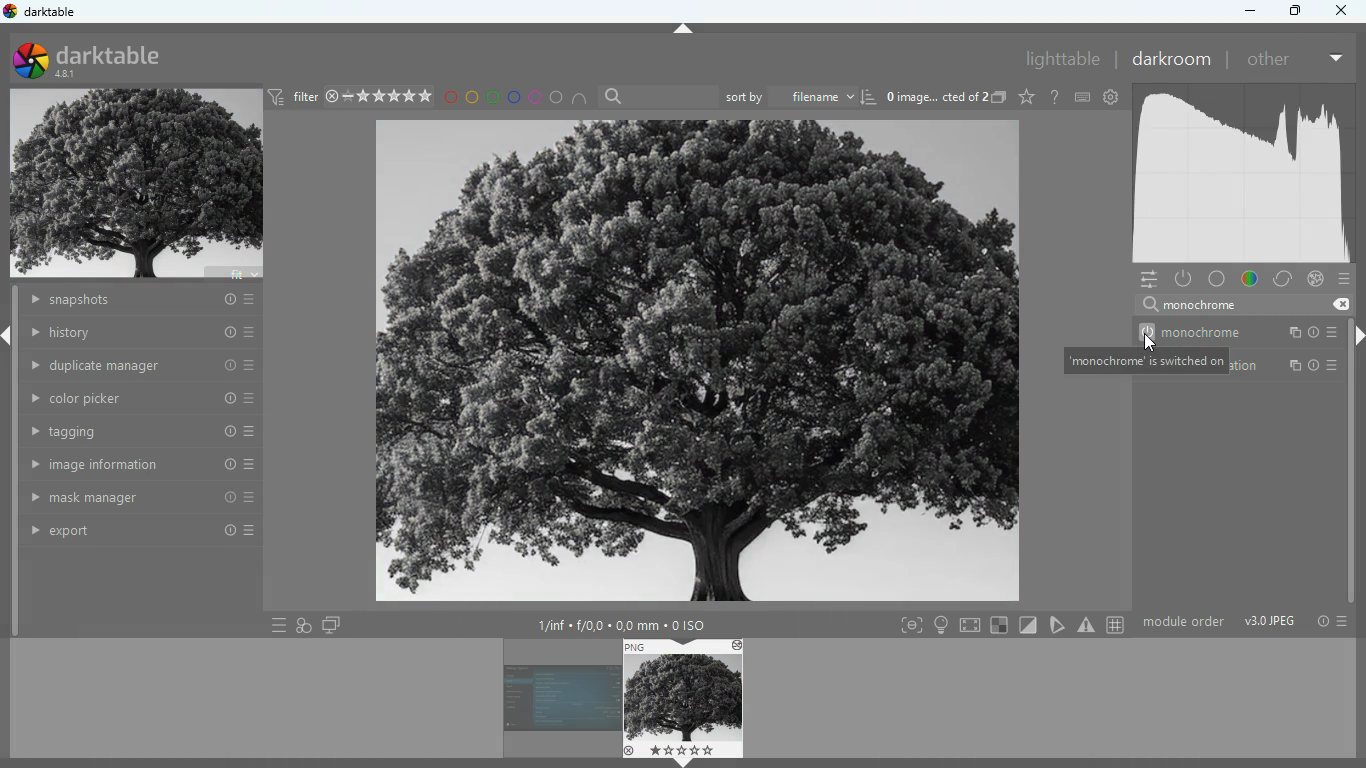  What do you see at coordinates (1214, 278) in the screenshot?
I see `base` at bounding box center [1214, 278].